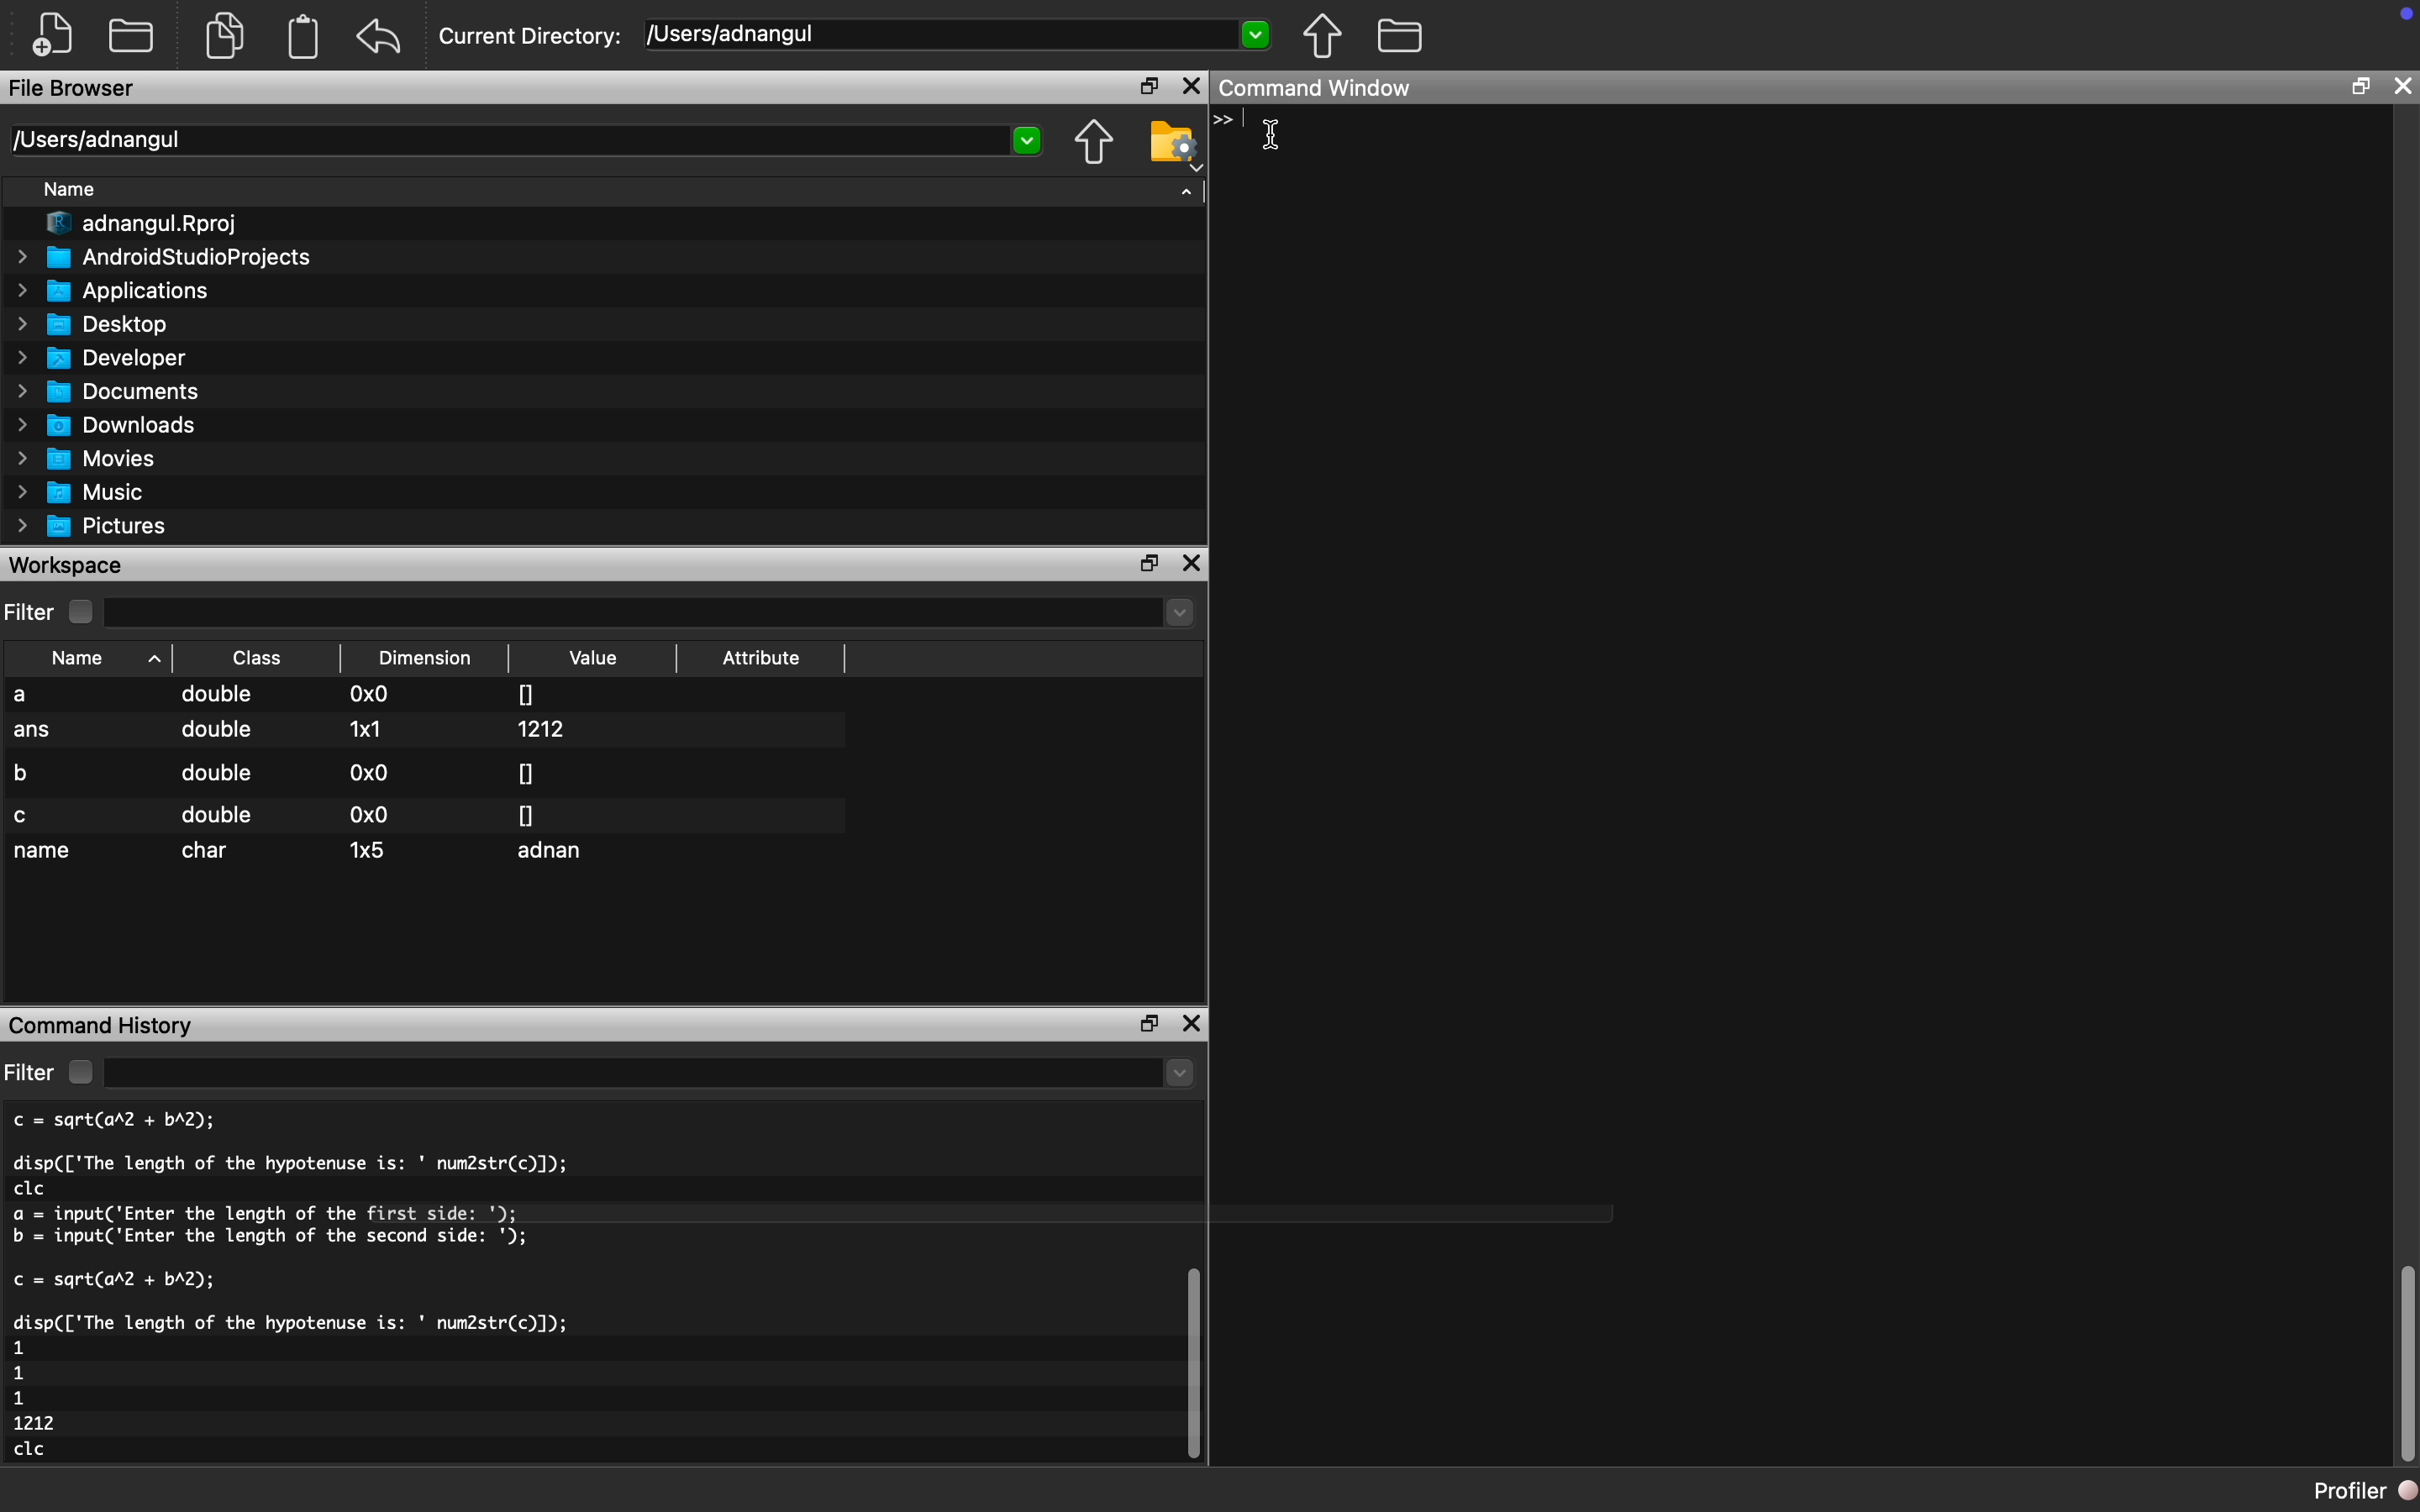  Describe the element at coordinates (2396, 25) in the screenshot. I see `icon` at that location.